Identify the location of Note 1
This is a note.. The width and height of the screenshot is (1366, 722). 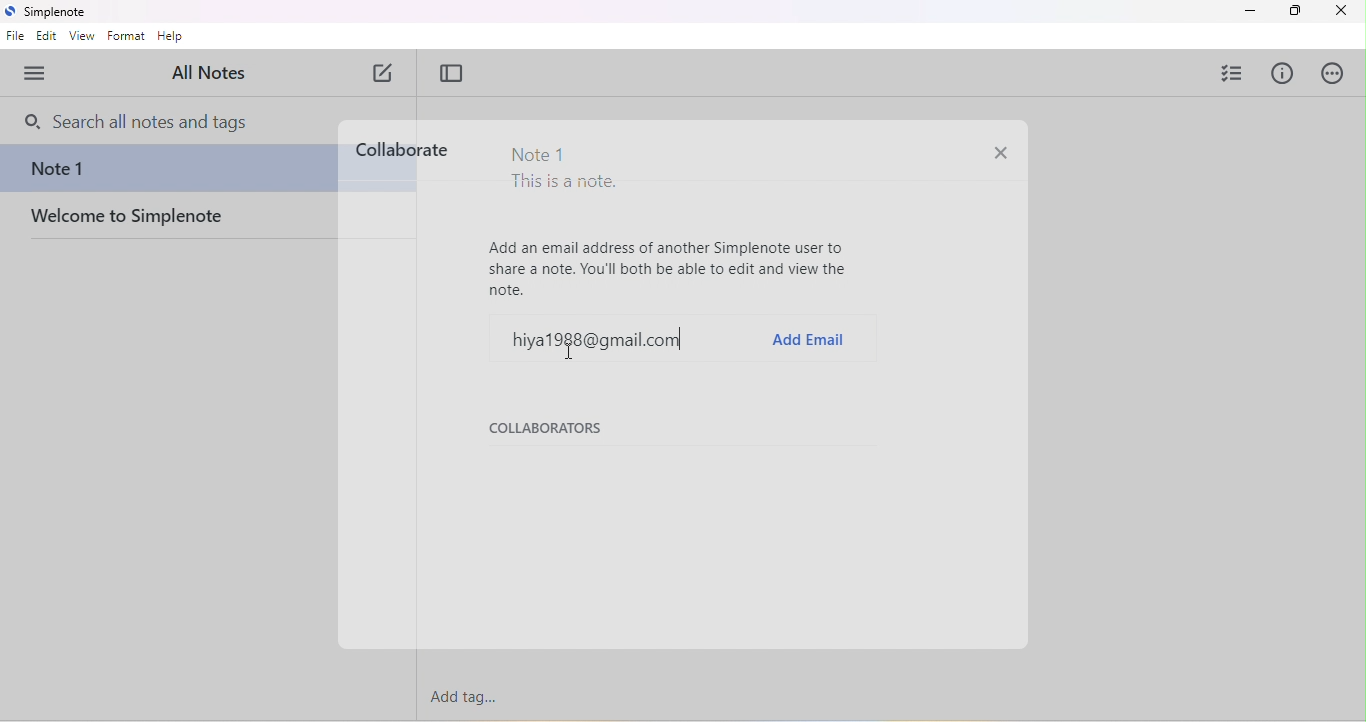
(565, 170).